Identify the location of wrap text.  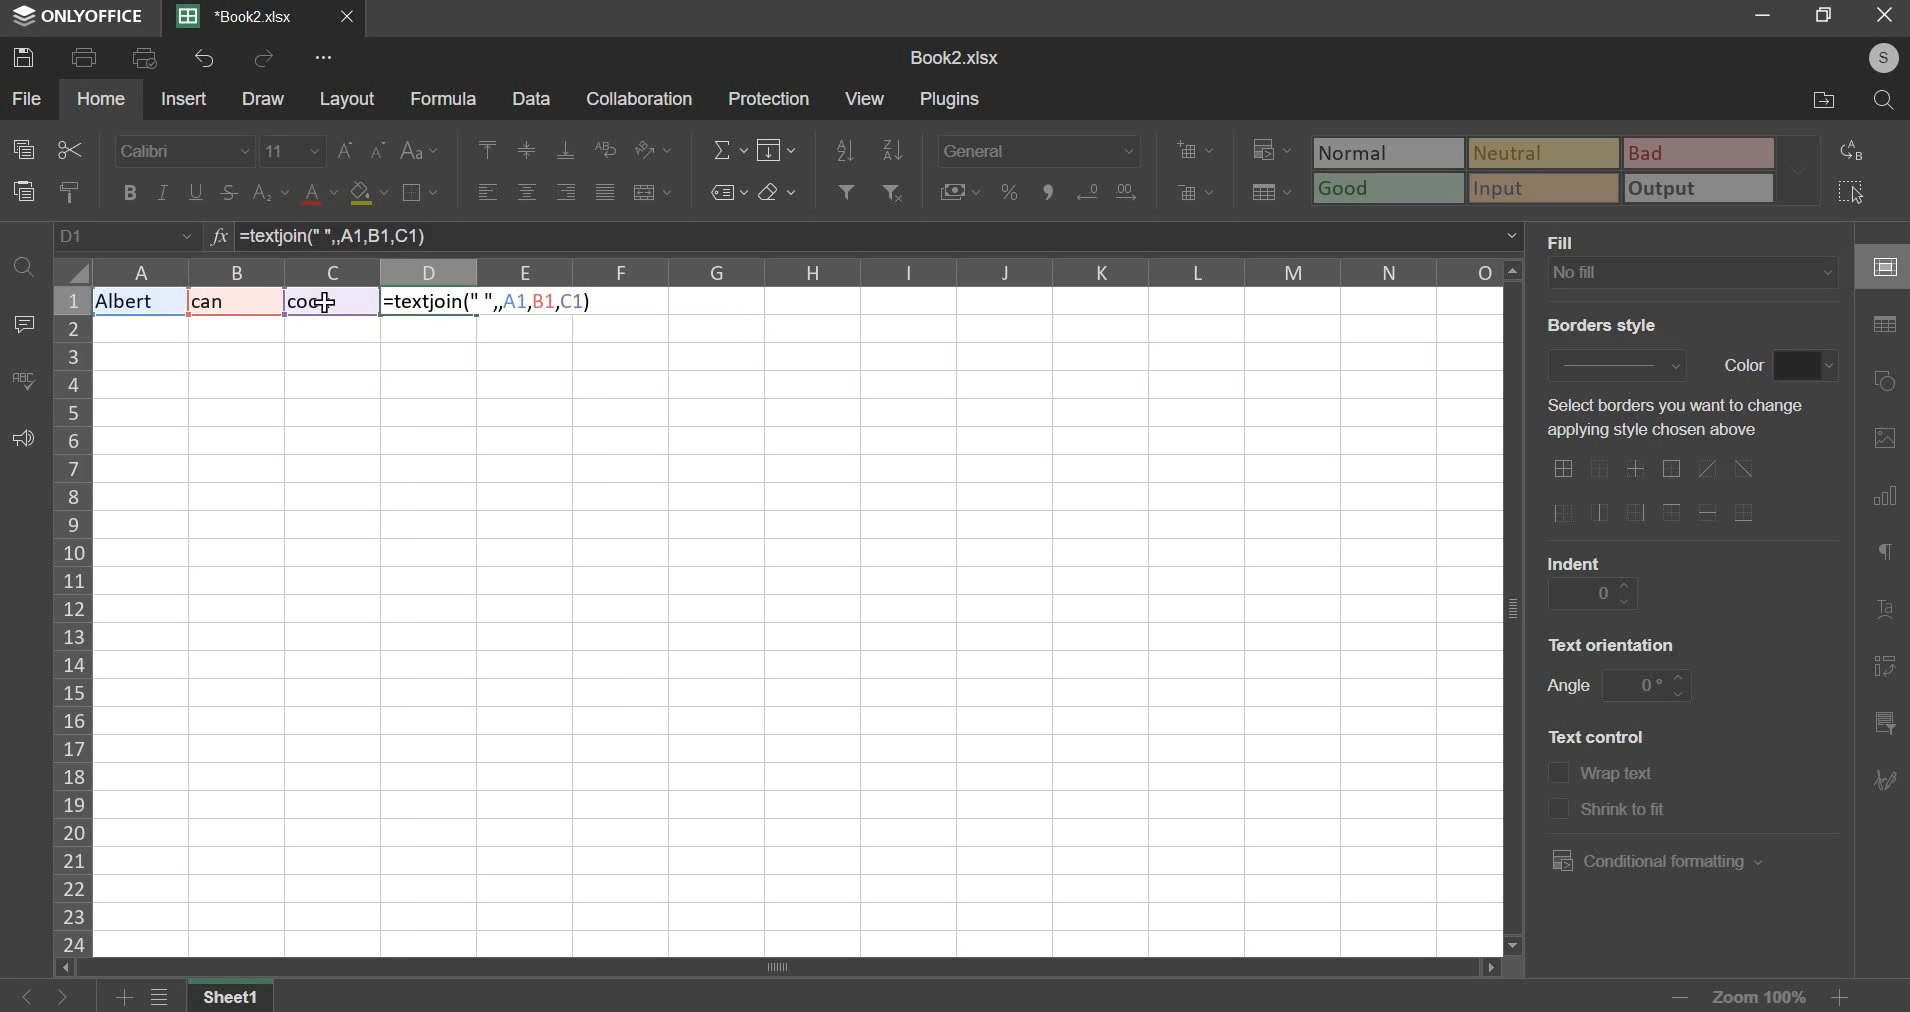
(608, 147).